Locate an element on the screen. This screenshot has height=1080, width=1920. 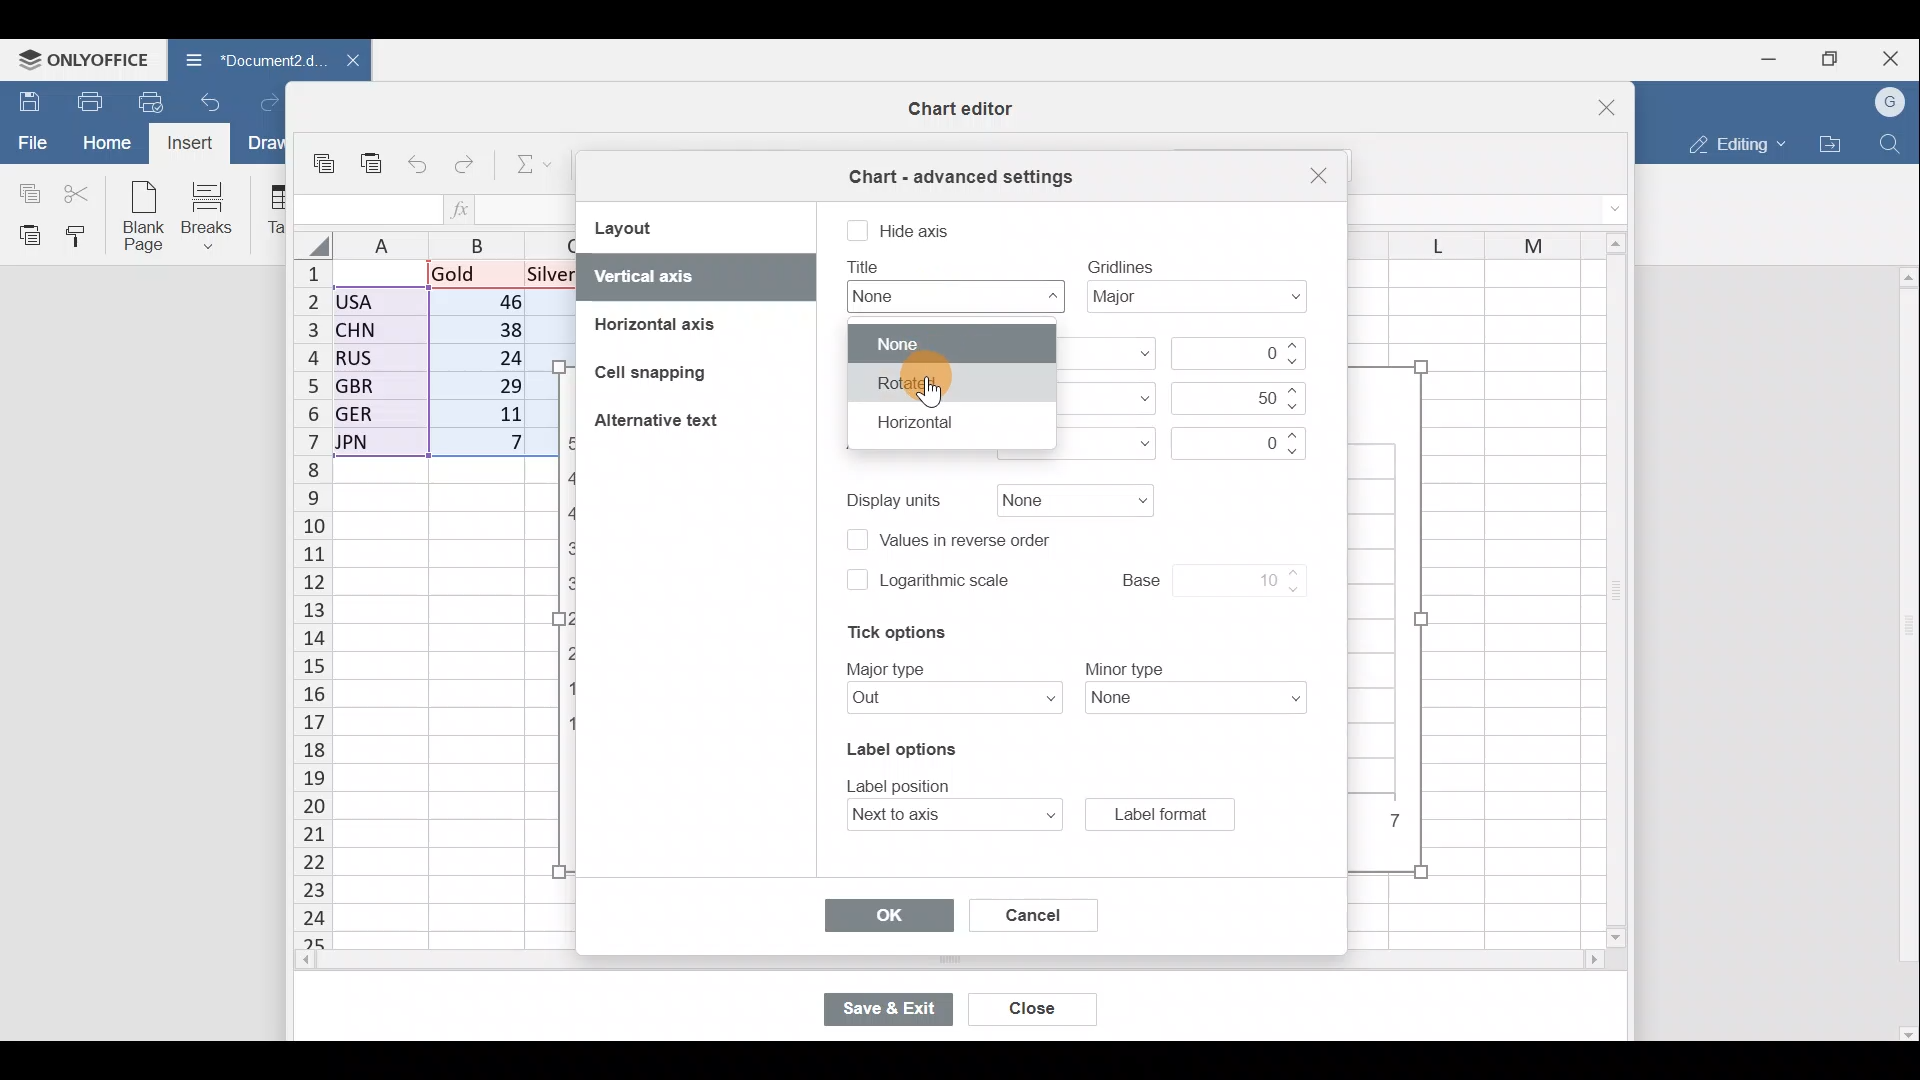
Find is located at coordinates (1891, 144).